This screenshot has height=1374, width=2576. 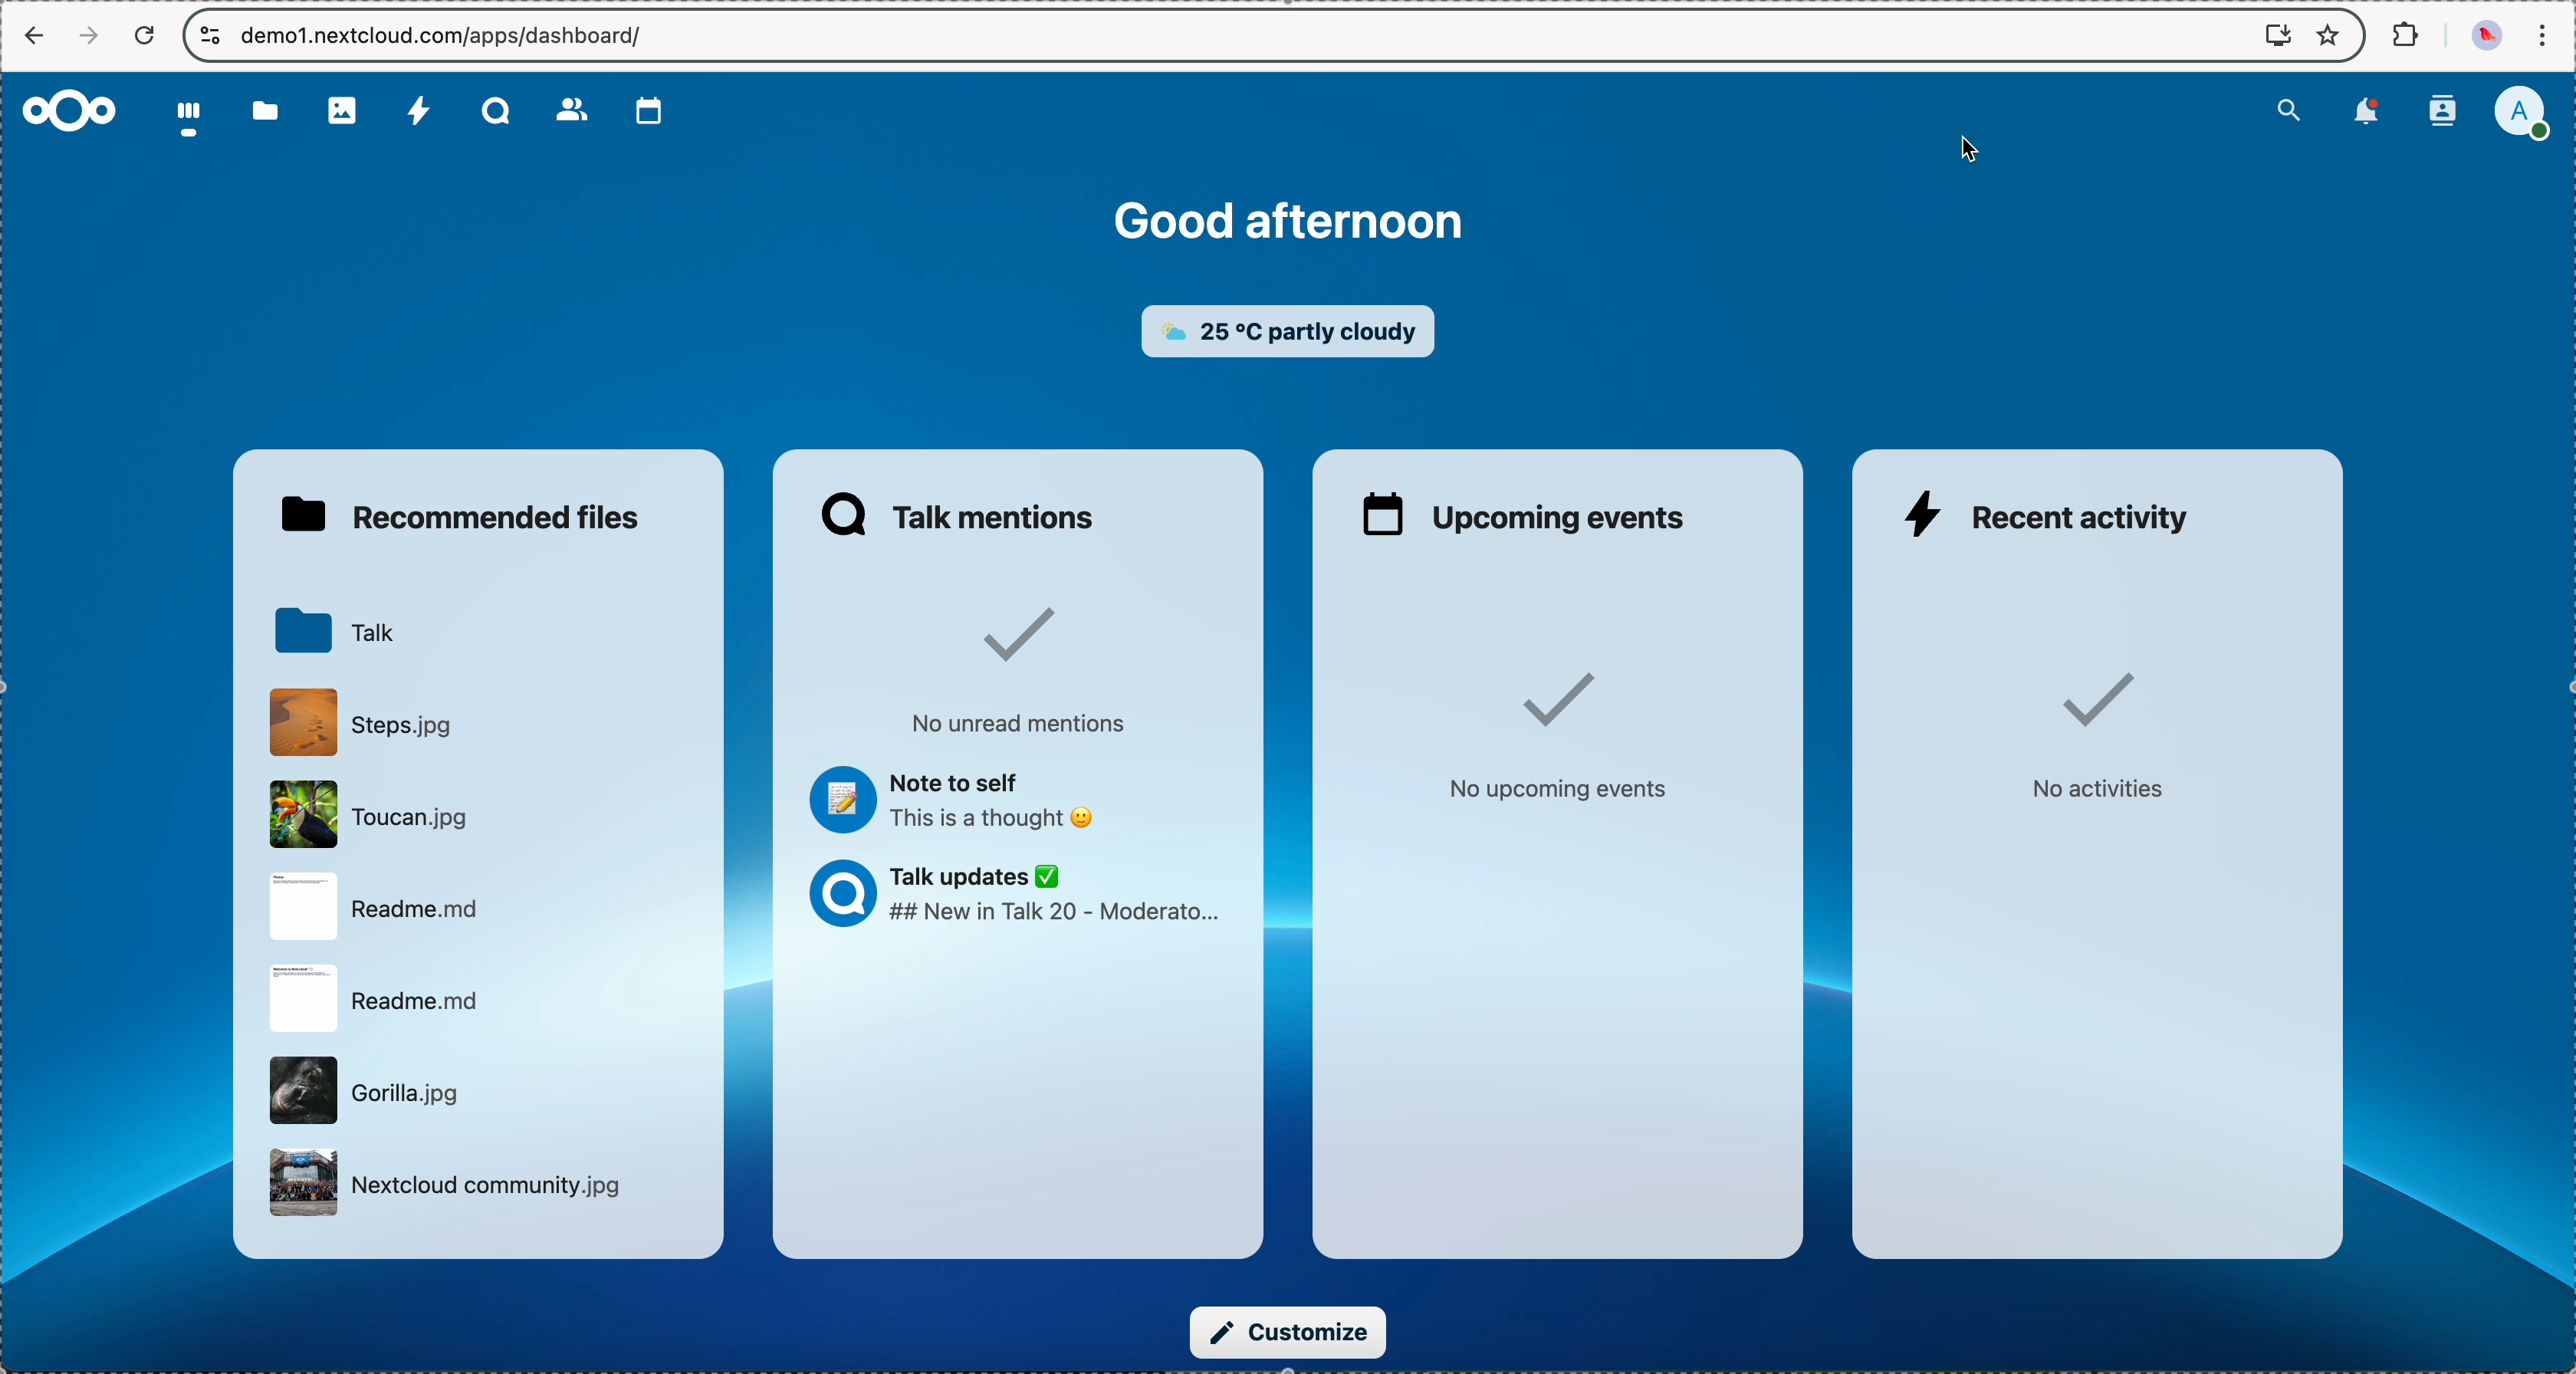 What do you see at coordinates (1286, 1334) in the screenshot?
I see `click on customize button` at bounding box center [1286, 1334].